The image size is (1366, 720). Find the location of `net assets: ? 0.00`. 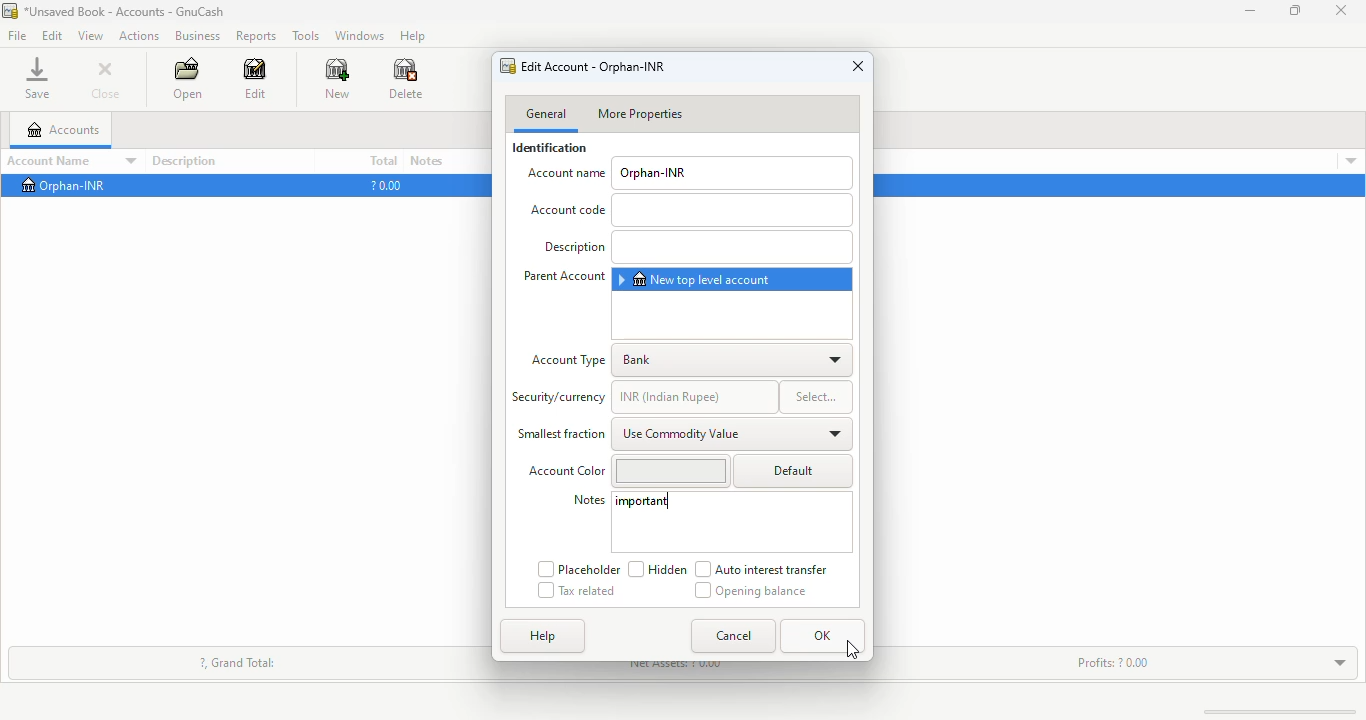

net assets: ? 0.00 is located at coordinates (679, 667).